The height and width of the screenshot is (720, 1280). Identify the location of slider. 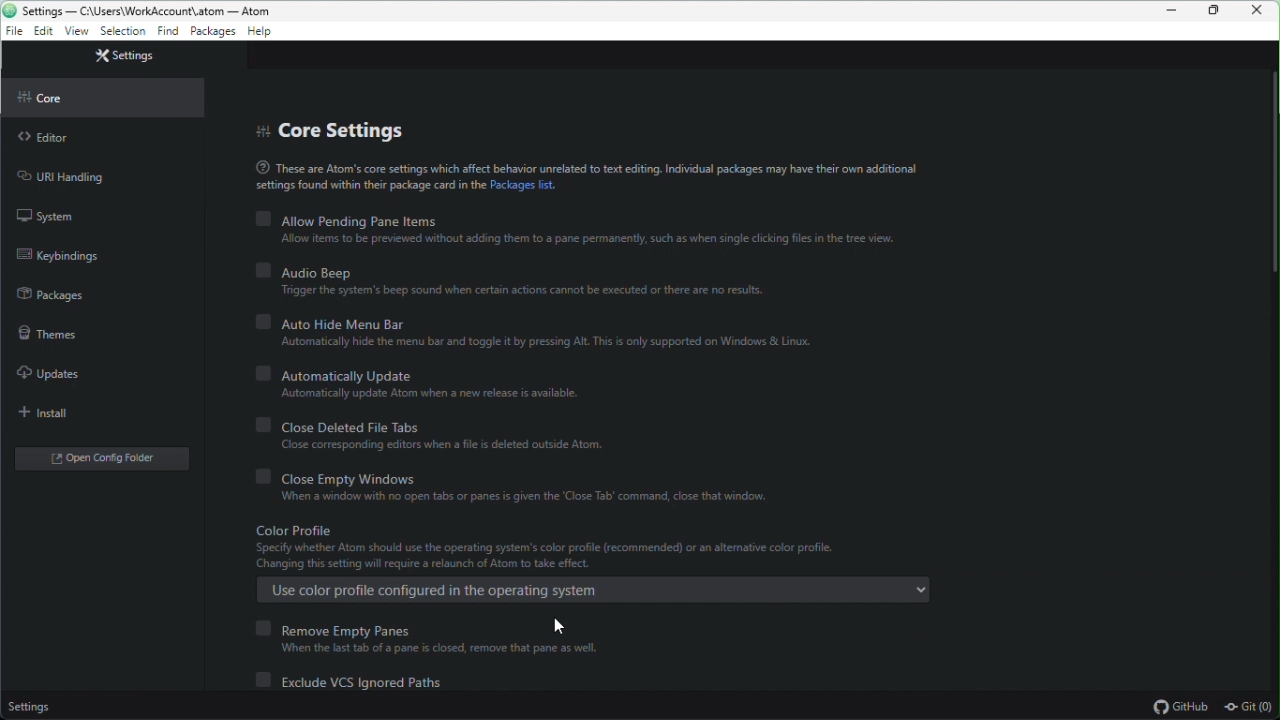
(1270, 265).